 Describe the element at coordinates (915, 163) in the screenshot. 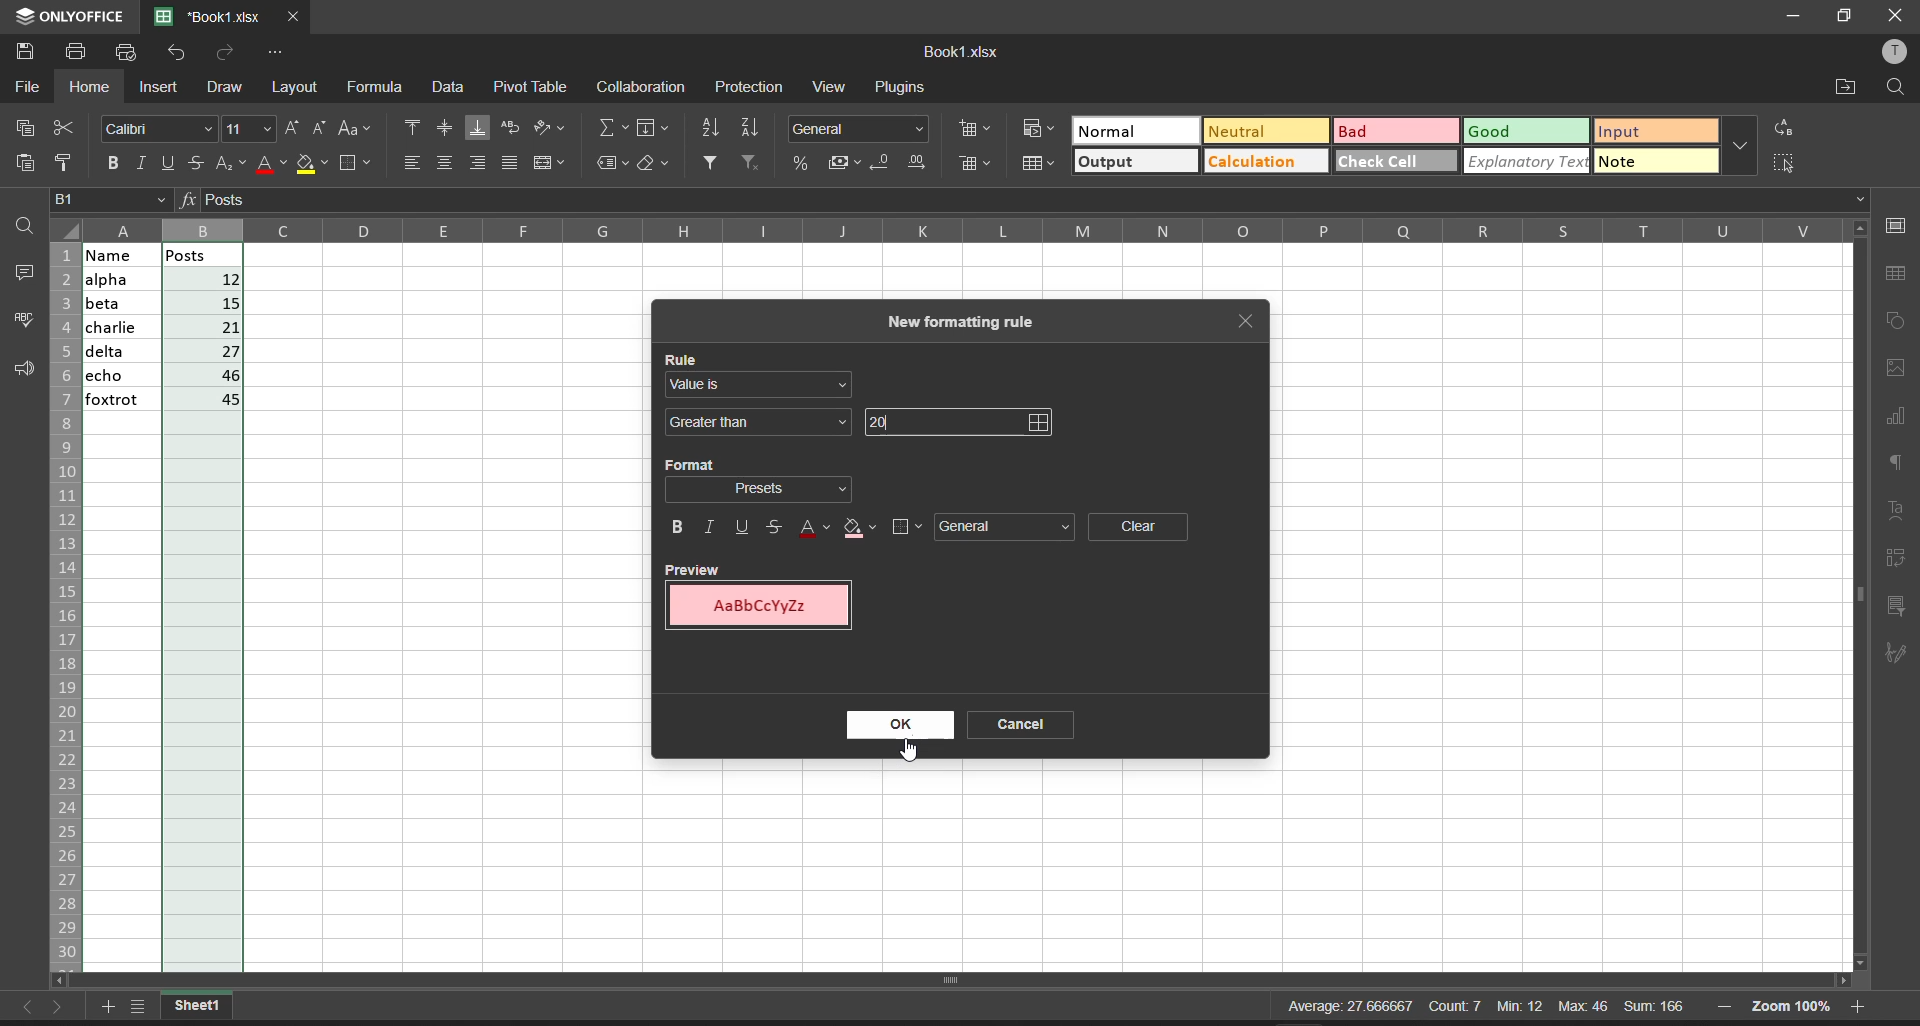

I see `increase decimal` at that location.